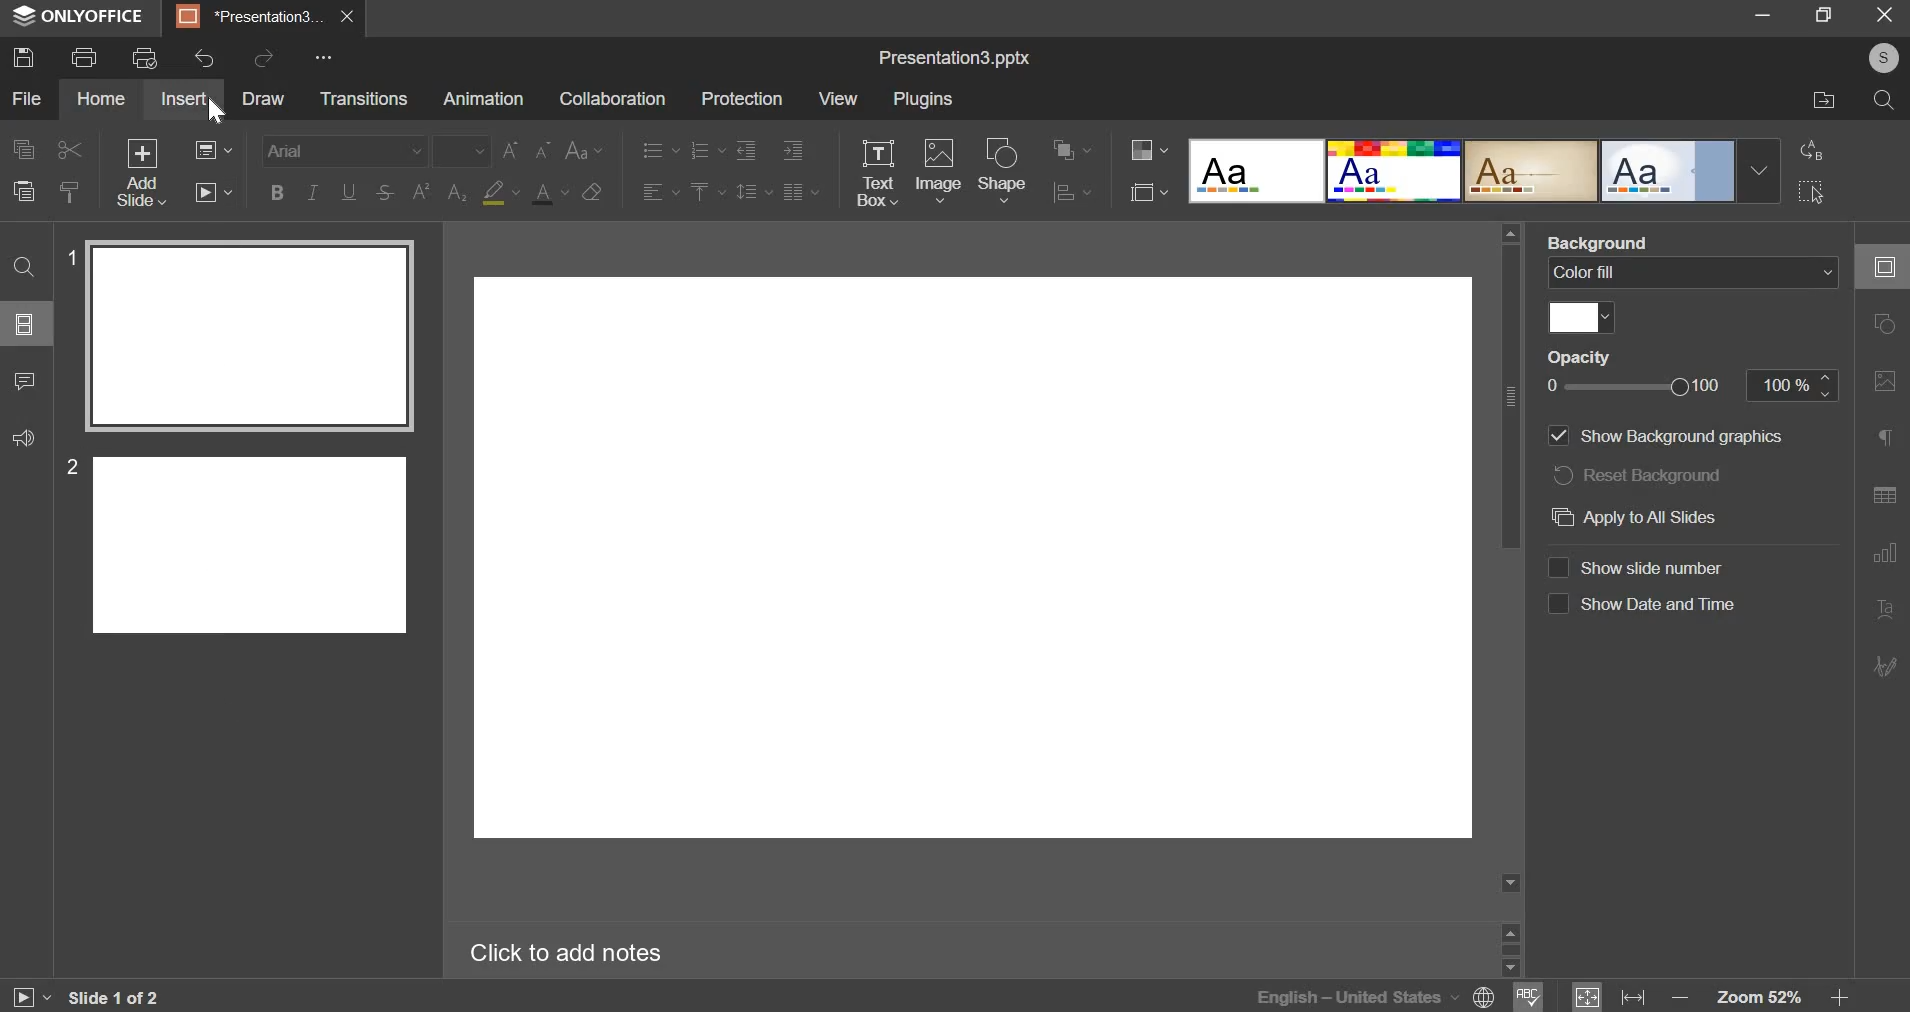 The image size is (1910, 1012). I want to click on active slide out of total slides, so click(114, 997).